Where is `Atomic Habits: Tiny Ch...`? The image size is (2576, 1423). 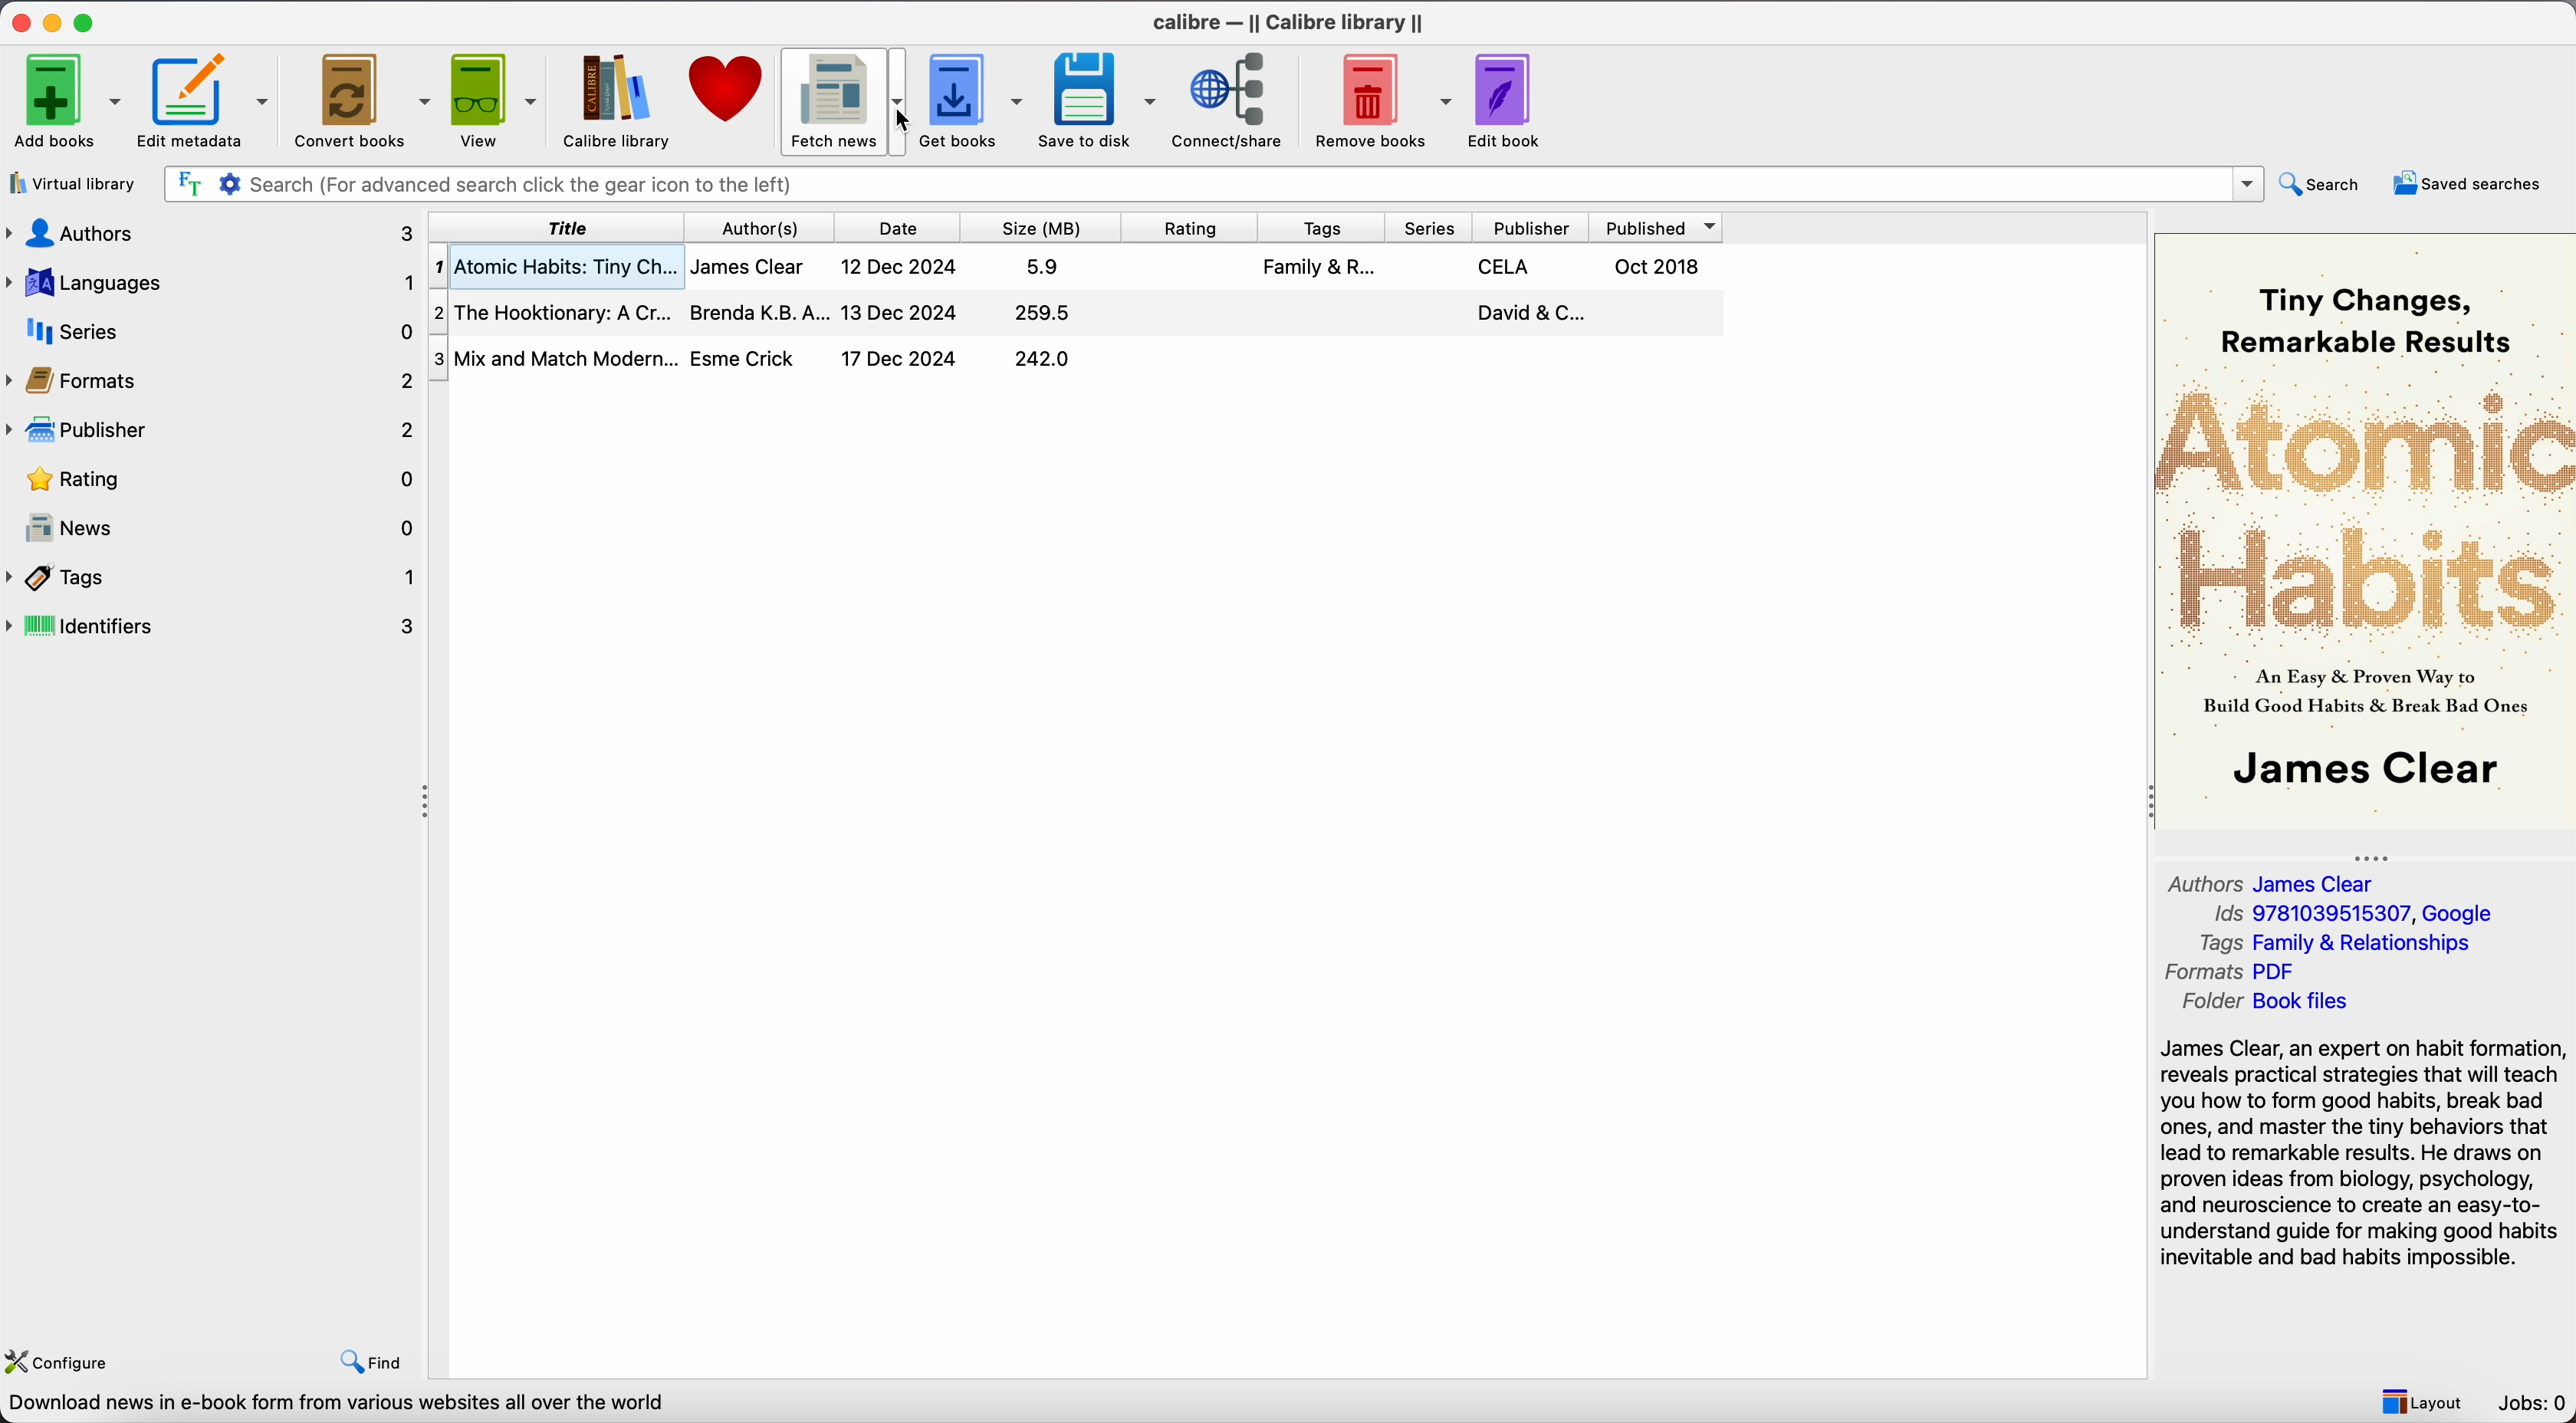
Atomic Habits: Tiny Ch... is located at coordinates (554, 268).